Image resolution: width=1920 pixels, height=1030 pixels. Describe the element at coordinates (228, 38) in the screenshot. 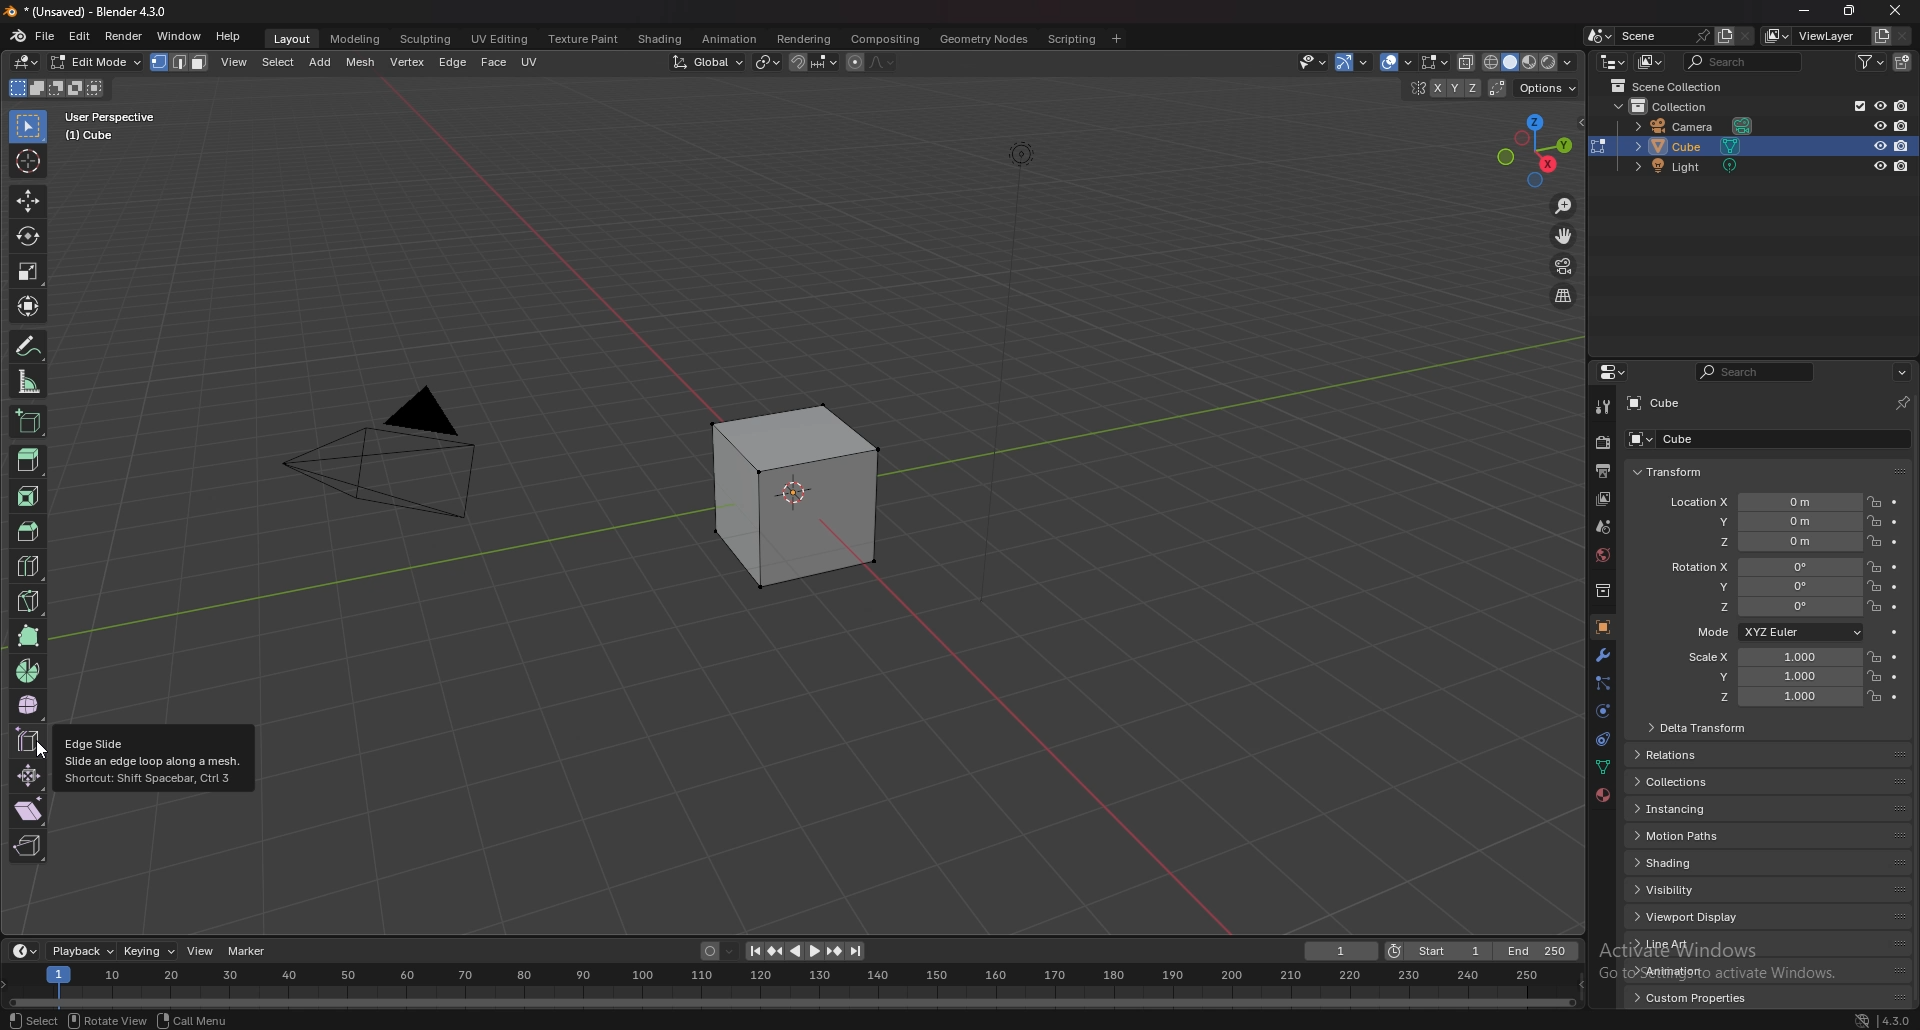

I see `help` at that location.